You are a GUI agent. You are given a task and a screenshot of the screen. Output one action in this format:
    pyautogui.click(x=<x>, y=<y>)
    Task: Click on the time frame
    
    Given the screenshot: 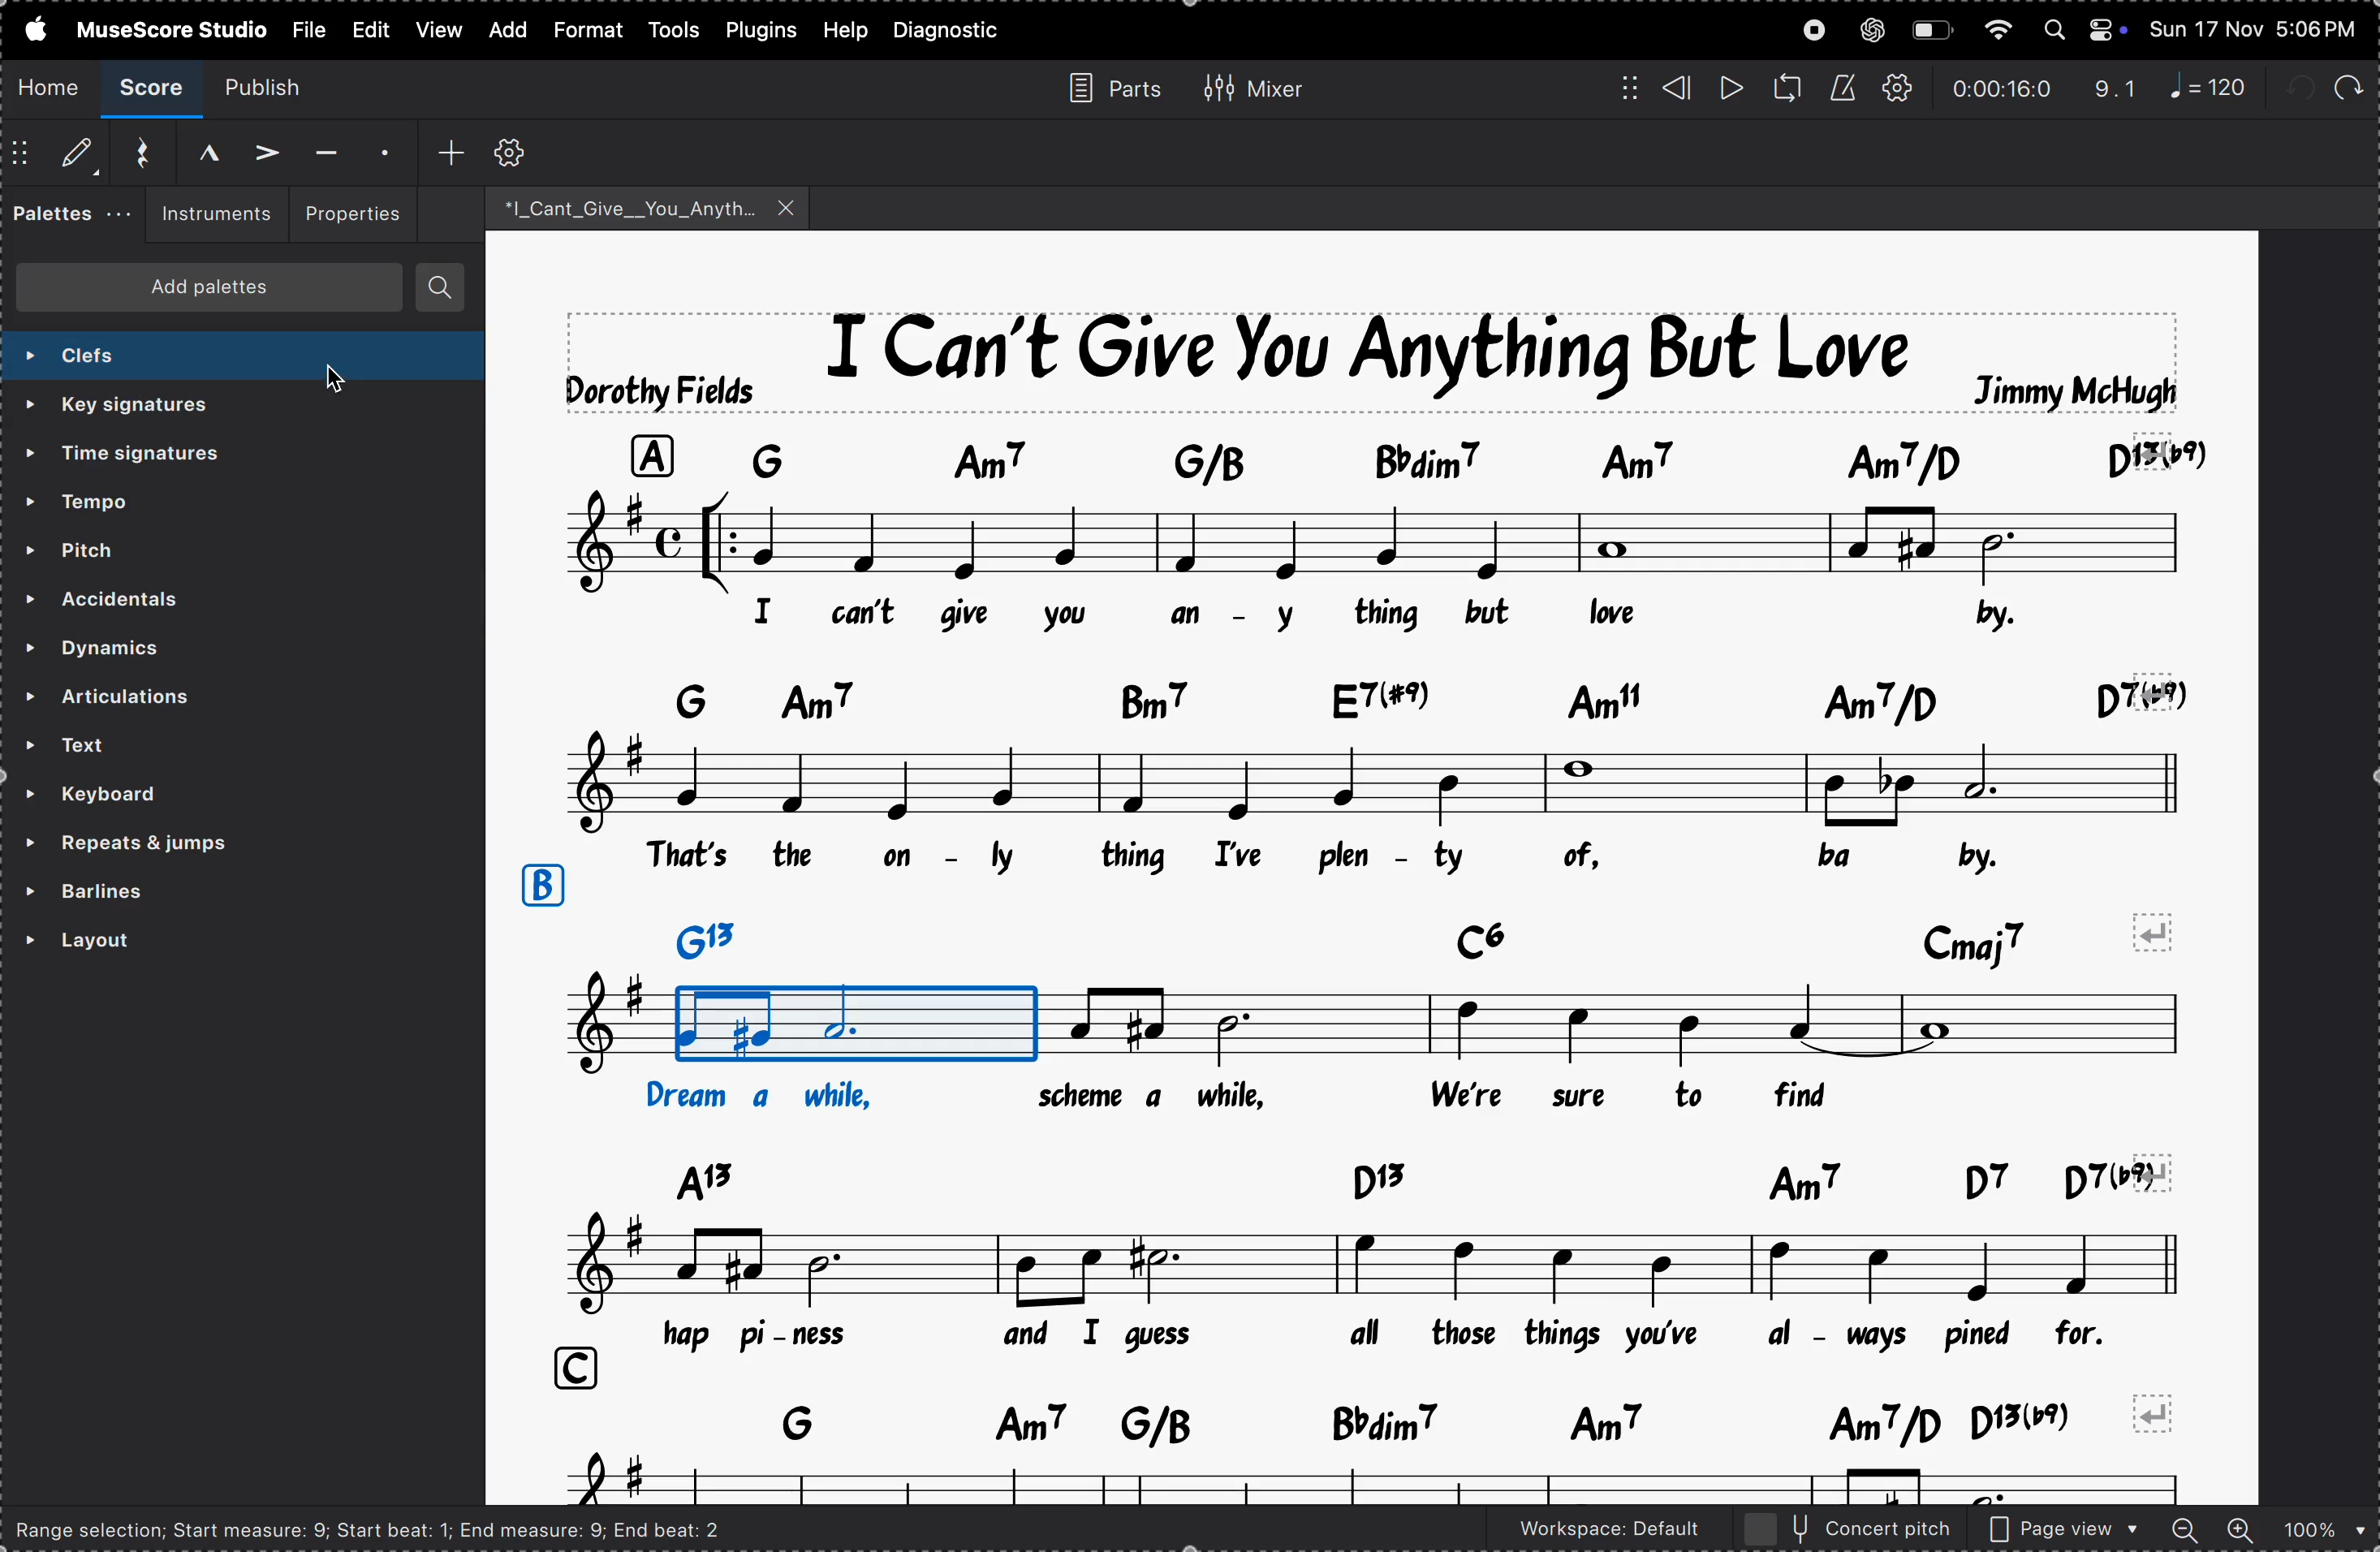 What is the action you would take?
    pyautogui.click(x=2001, y=89)
    